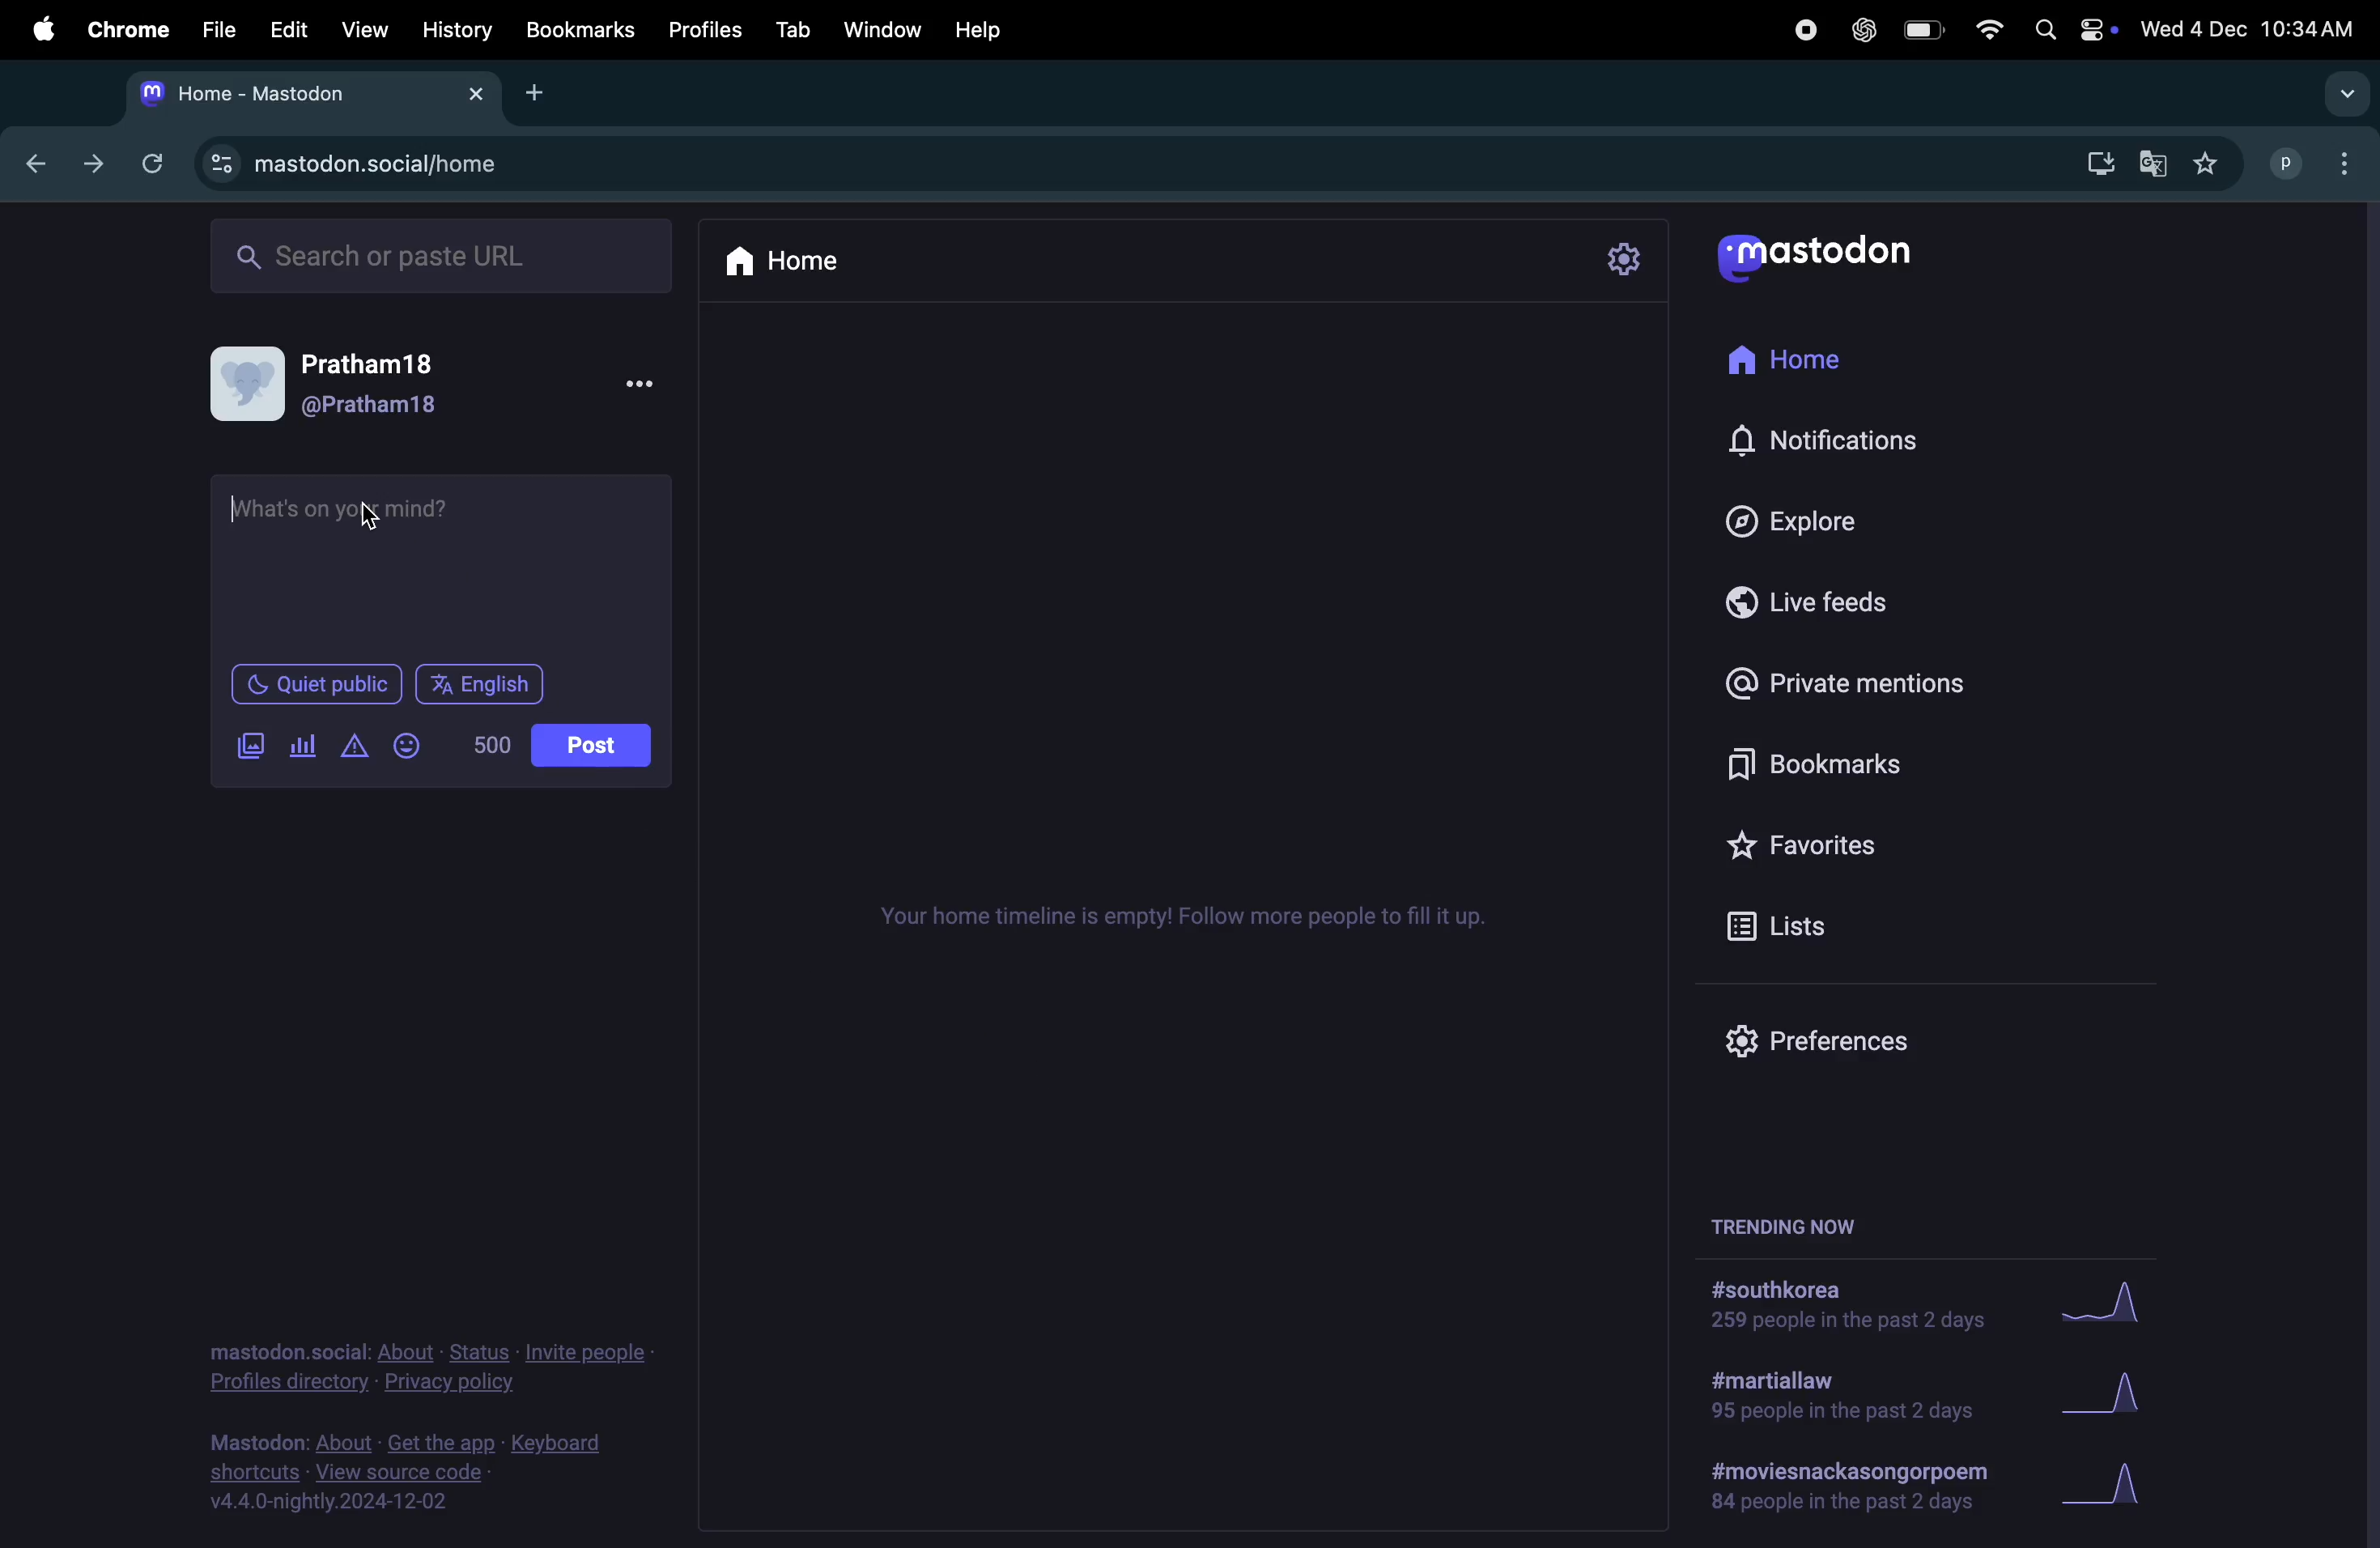 This screenshot has height=1548, width=2380. Describe the element at coordinates (363, 28) in the screenshot. I see `View` at that location.